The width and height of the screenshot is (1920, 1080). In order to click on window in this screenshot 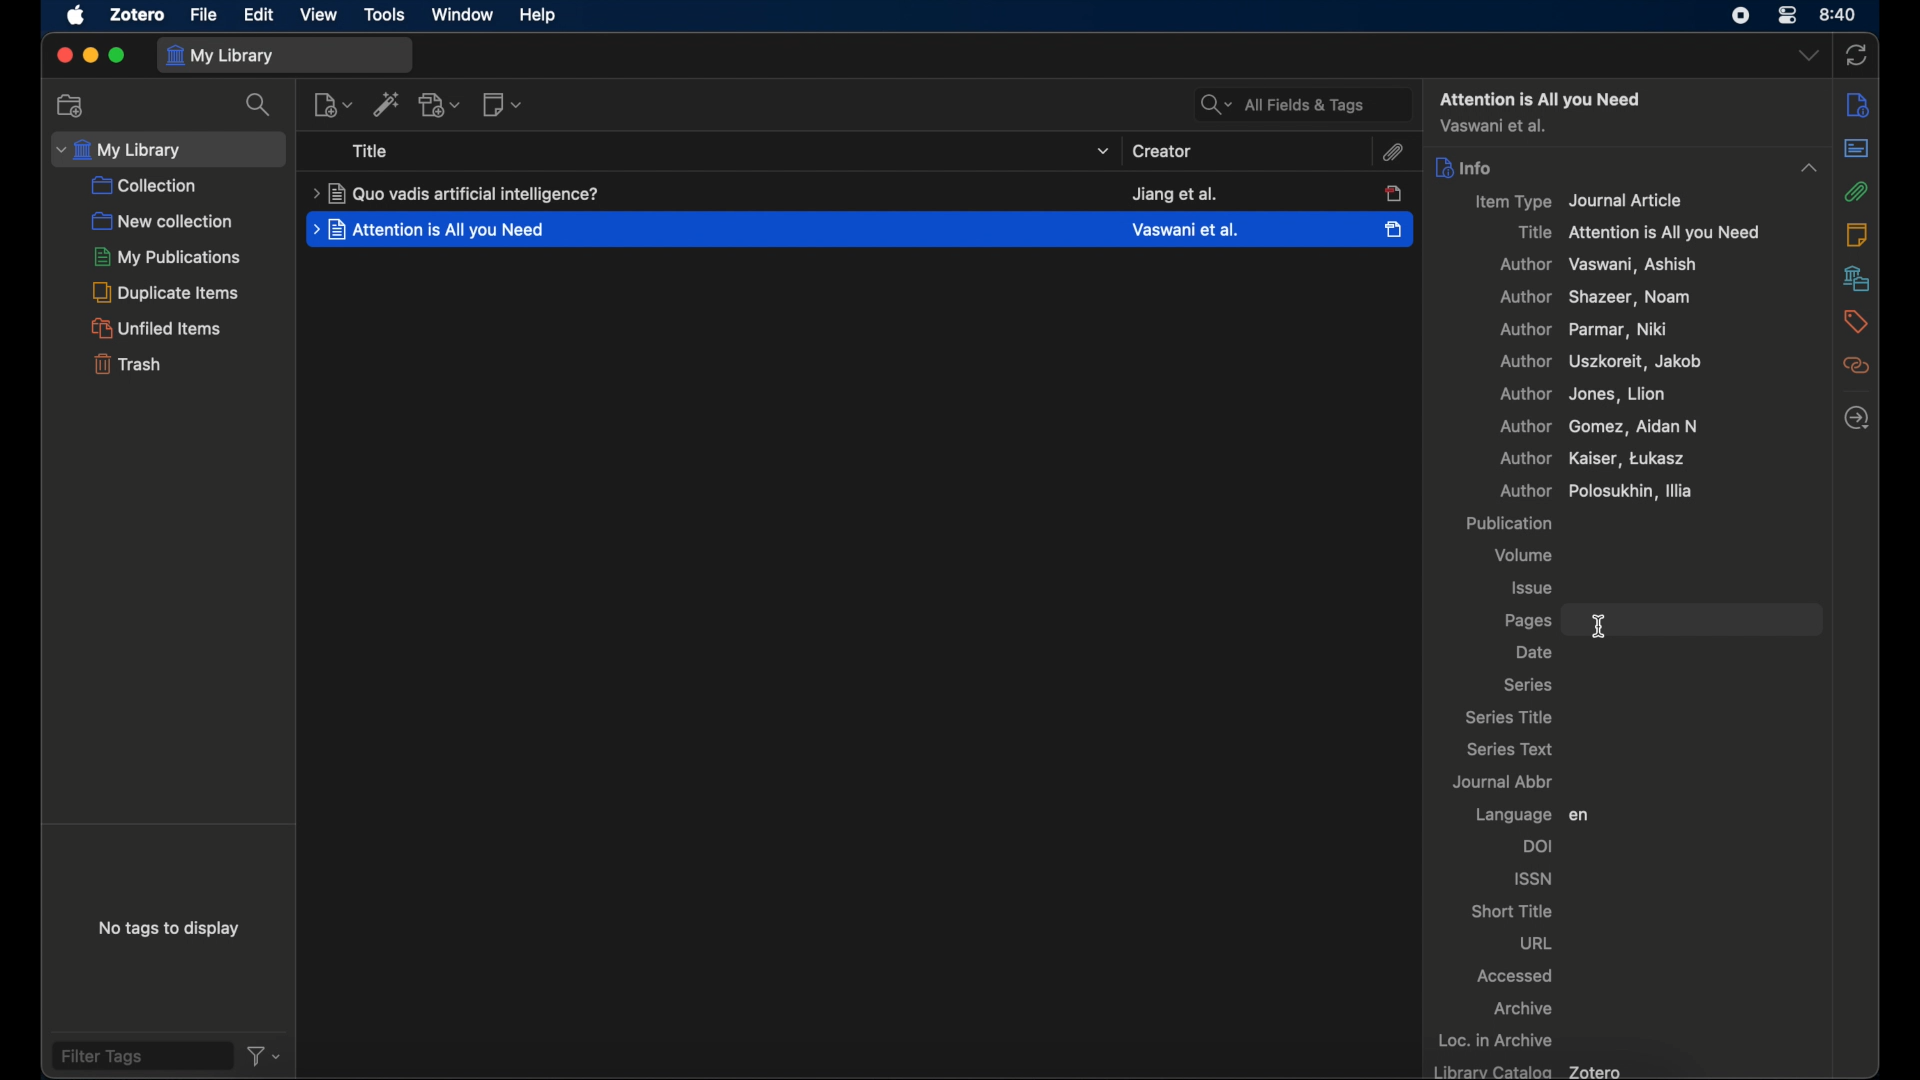, I will do `click(459, 14)`.